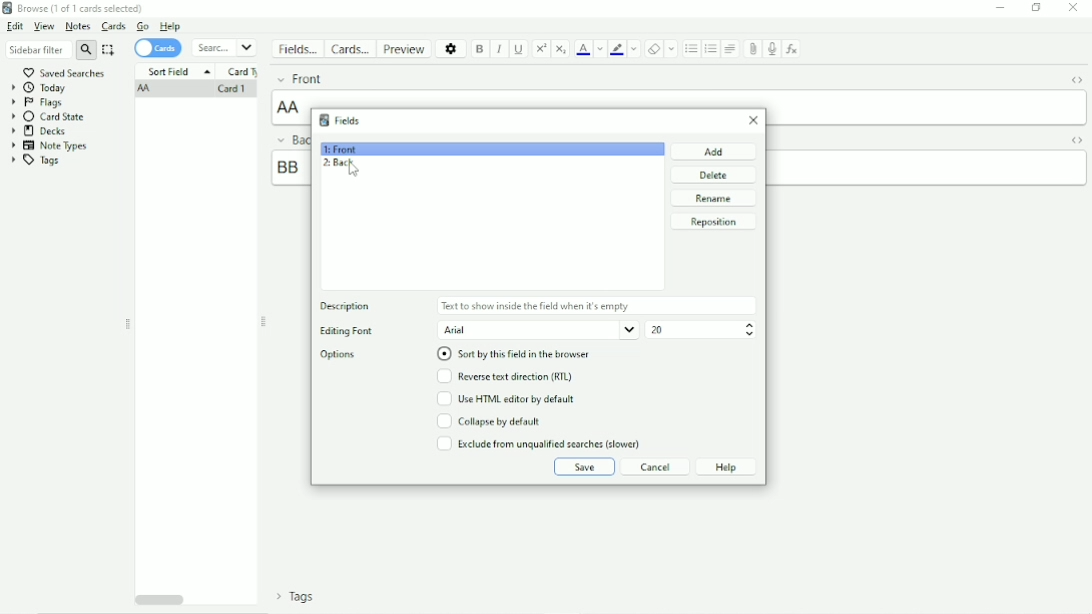  Describe the element at coordinates (1037, 7) in the screenshot. I see `Restore down` at that location.